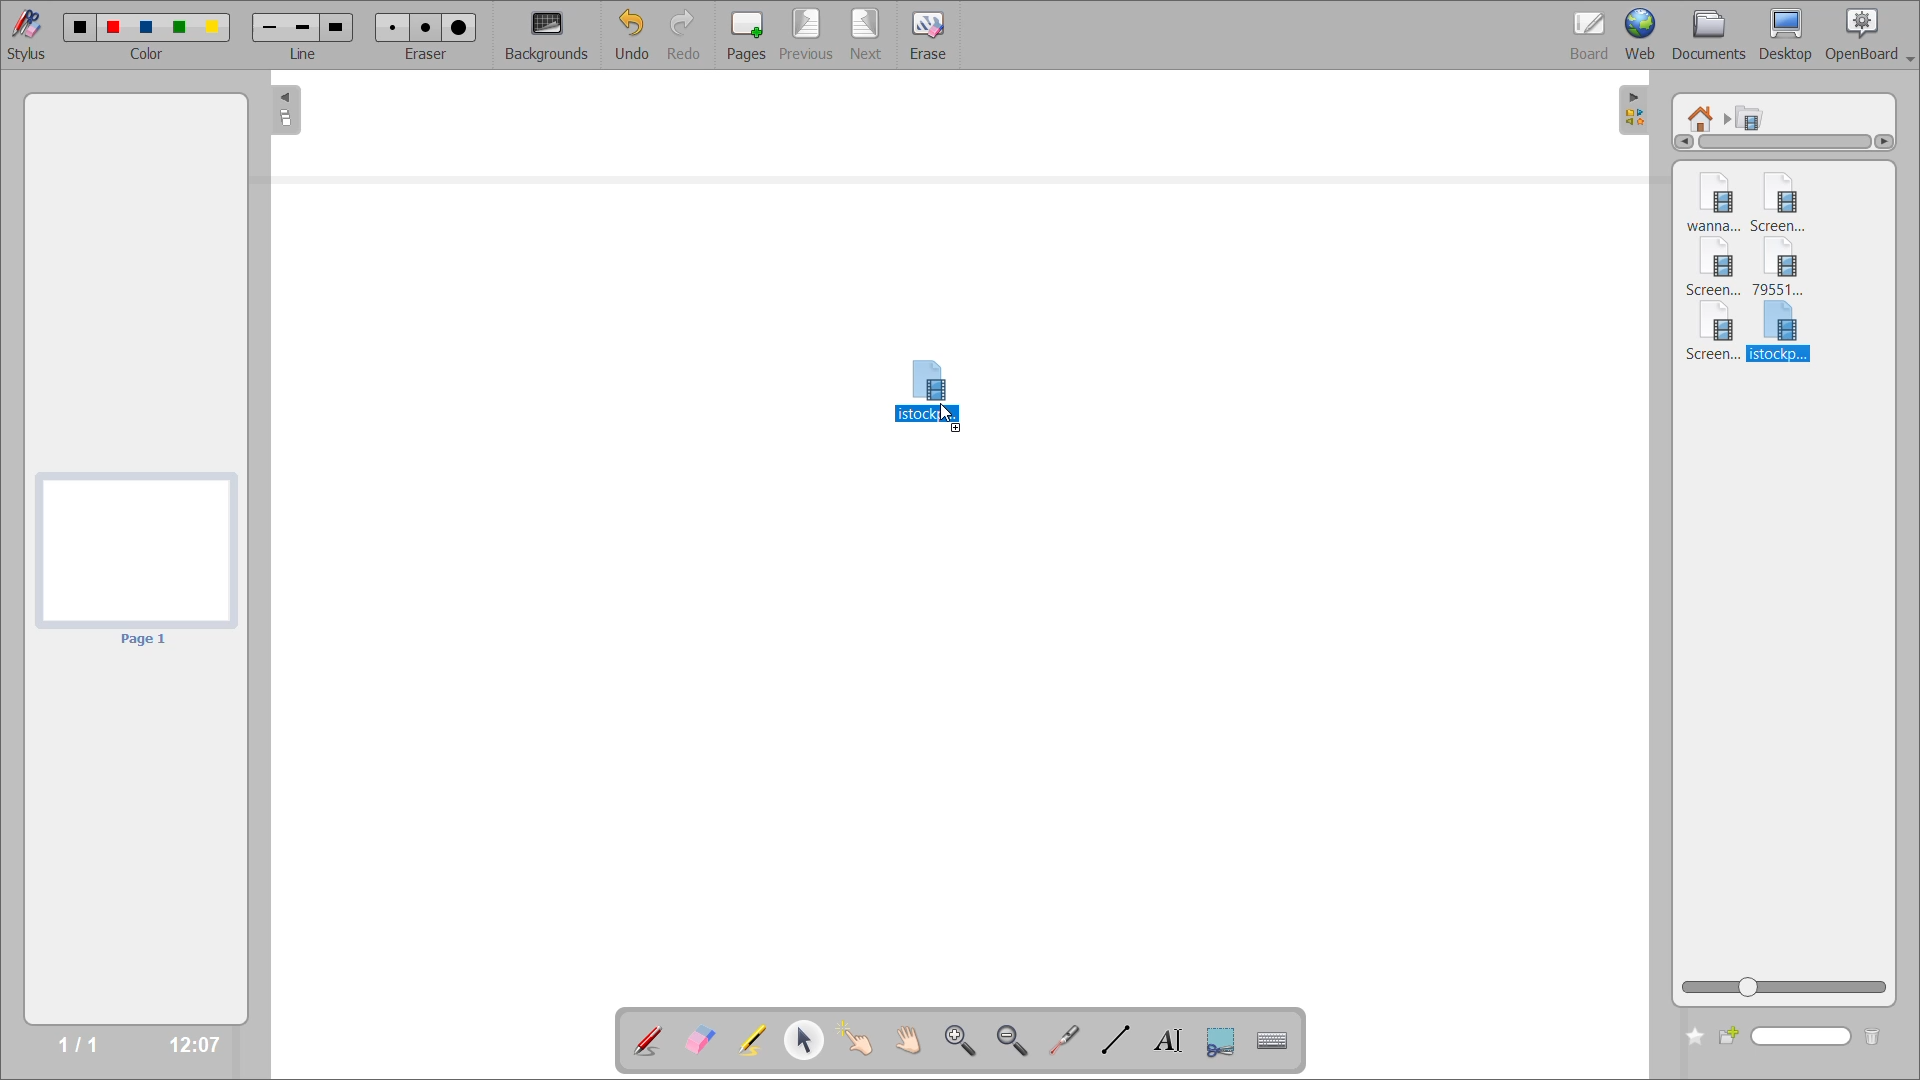  Describe the element at coordinates (741, 32) in the screenshot. I see `pages` at that location.